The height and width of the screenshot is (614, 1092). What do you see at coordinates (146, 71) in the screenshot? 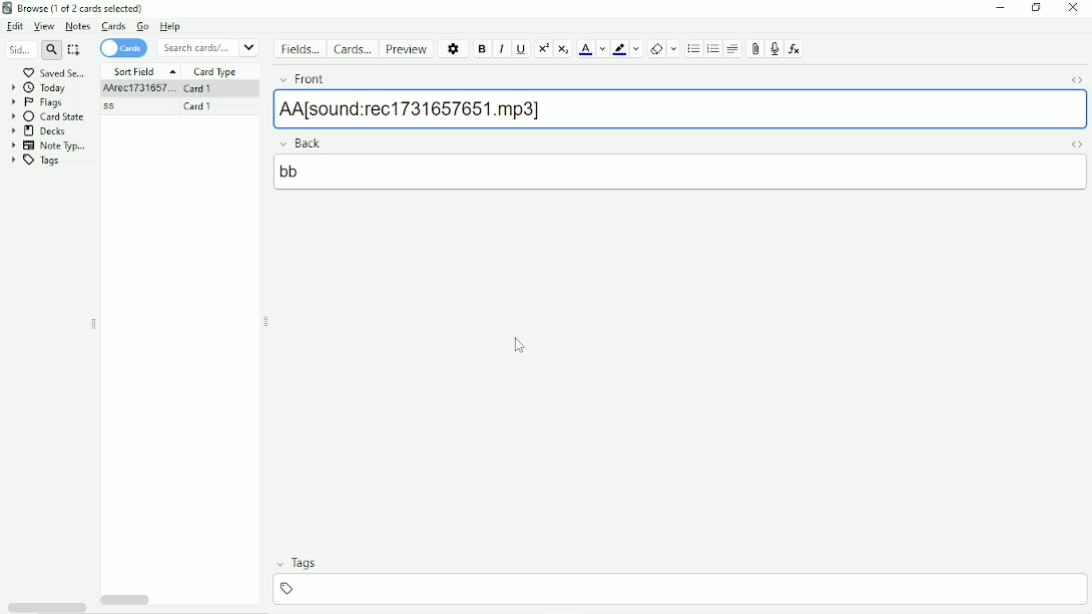
I see `Sort Field` at bounding box center [146, 71].